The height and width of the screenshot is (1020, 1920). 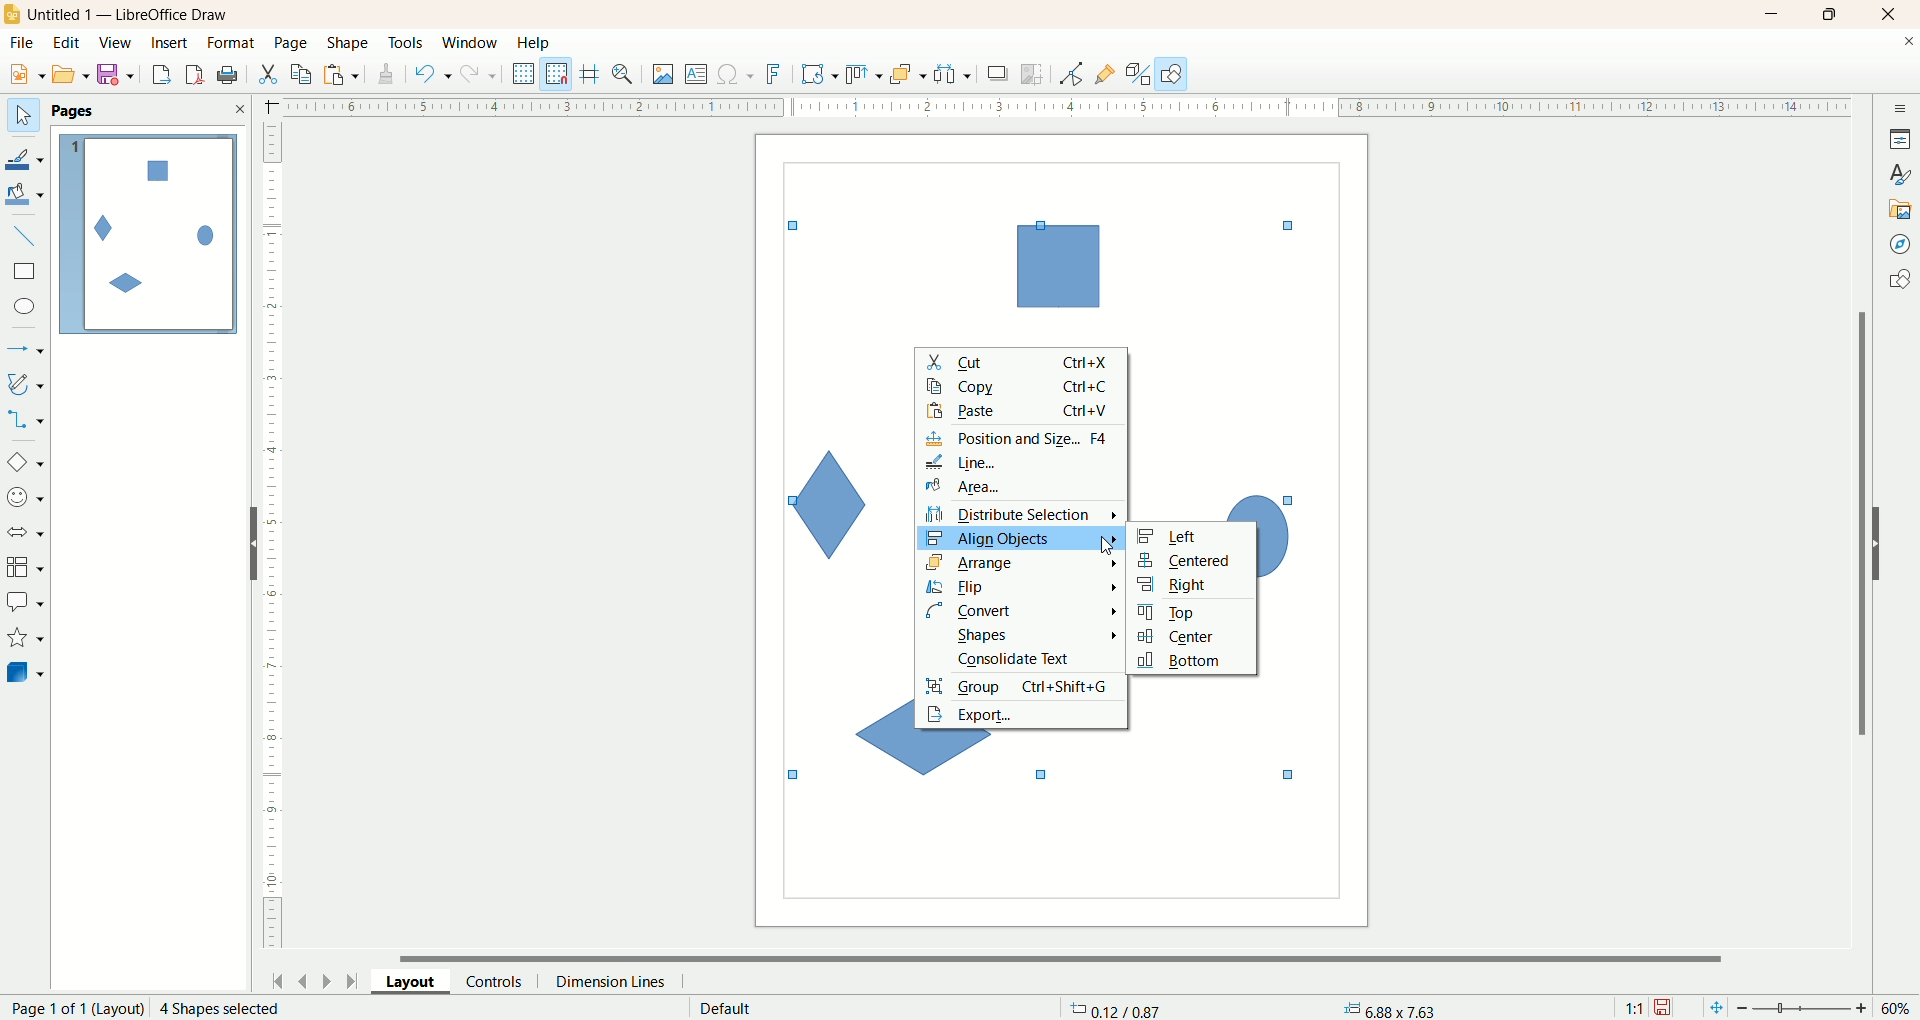 What do you see at coordinates (149, 234) in the screenshot?
I see `page1` at bounding box center [149, 234].